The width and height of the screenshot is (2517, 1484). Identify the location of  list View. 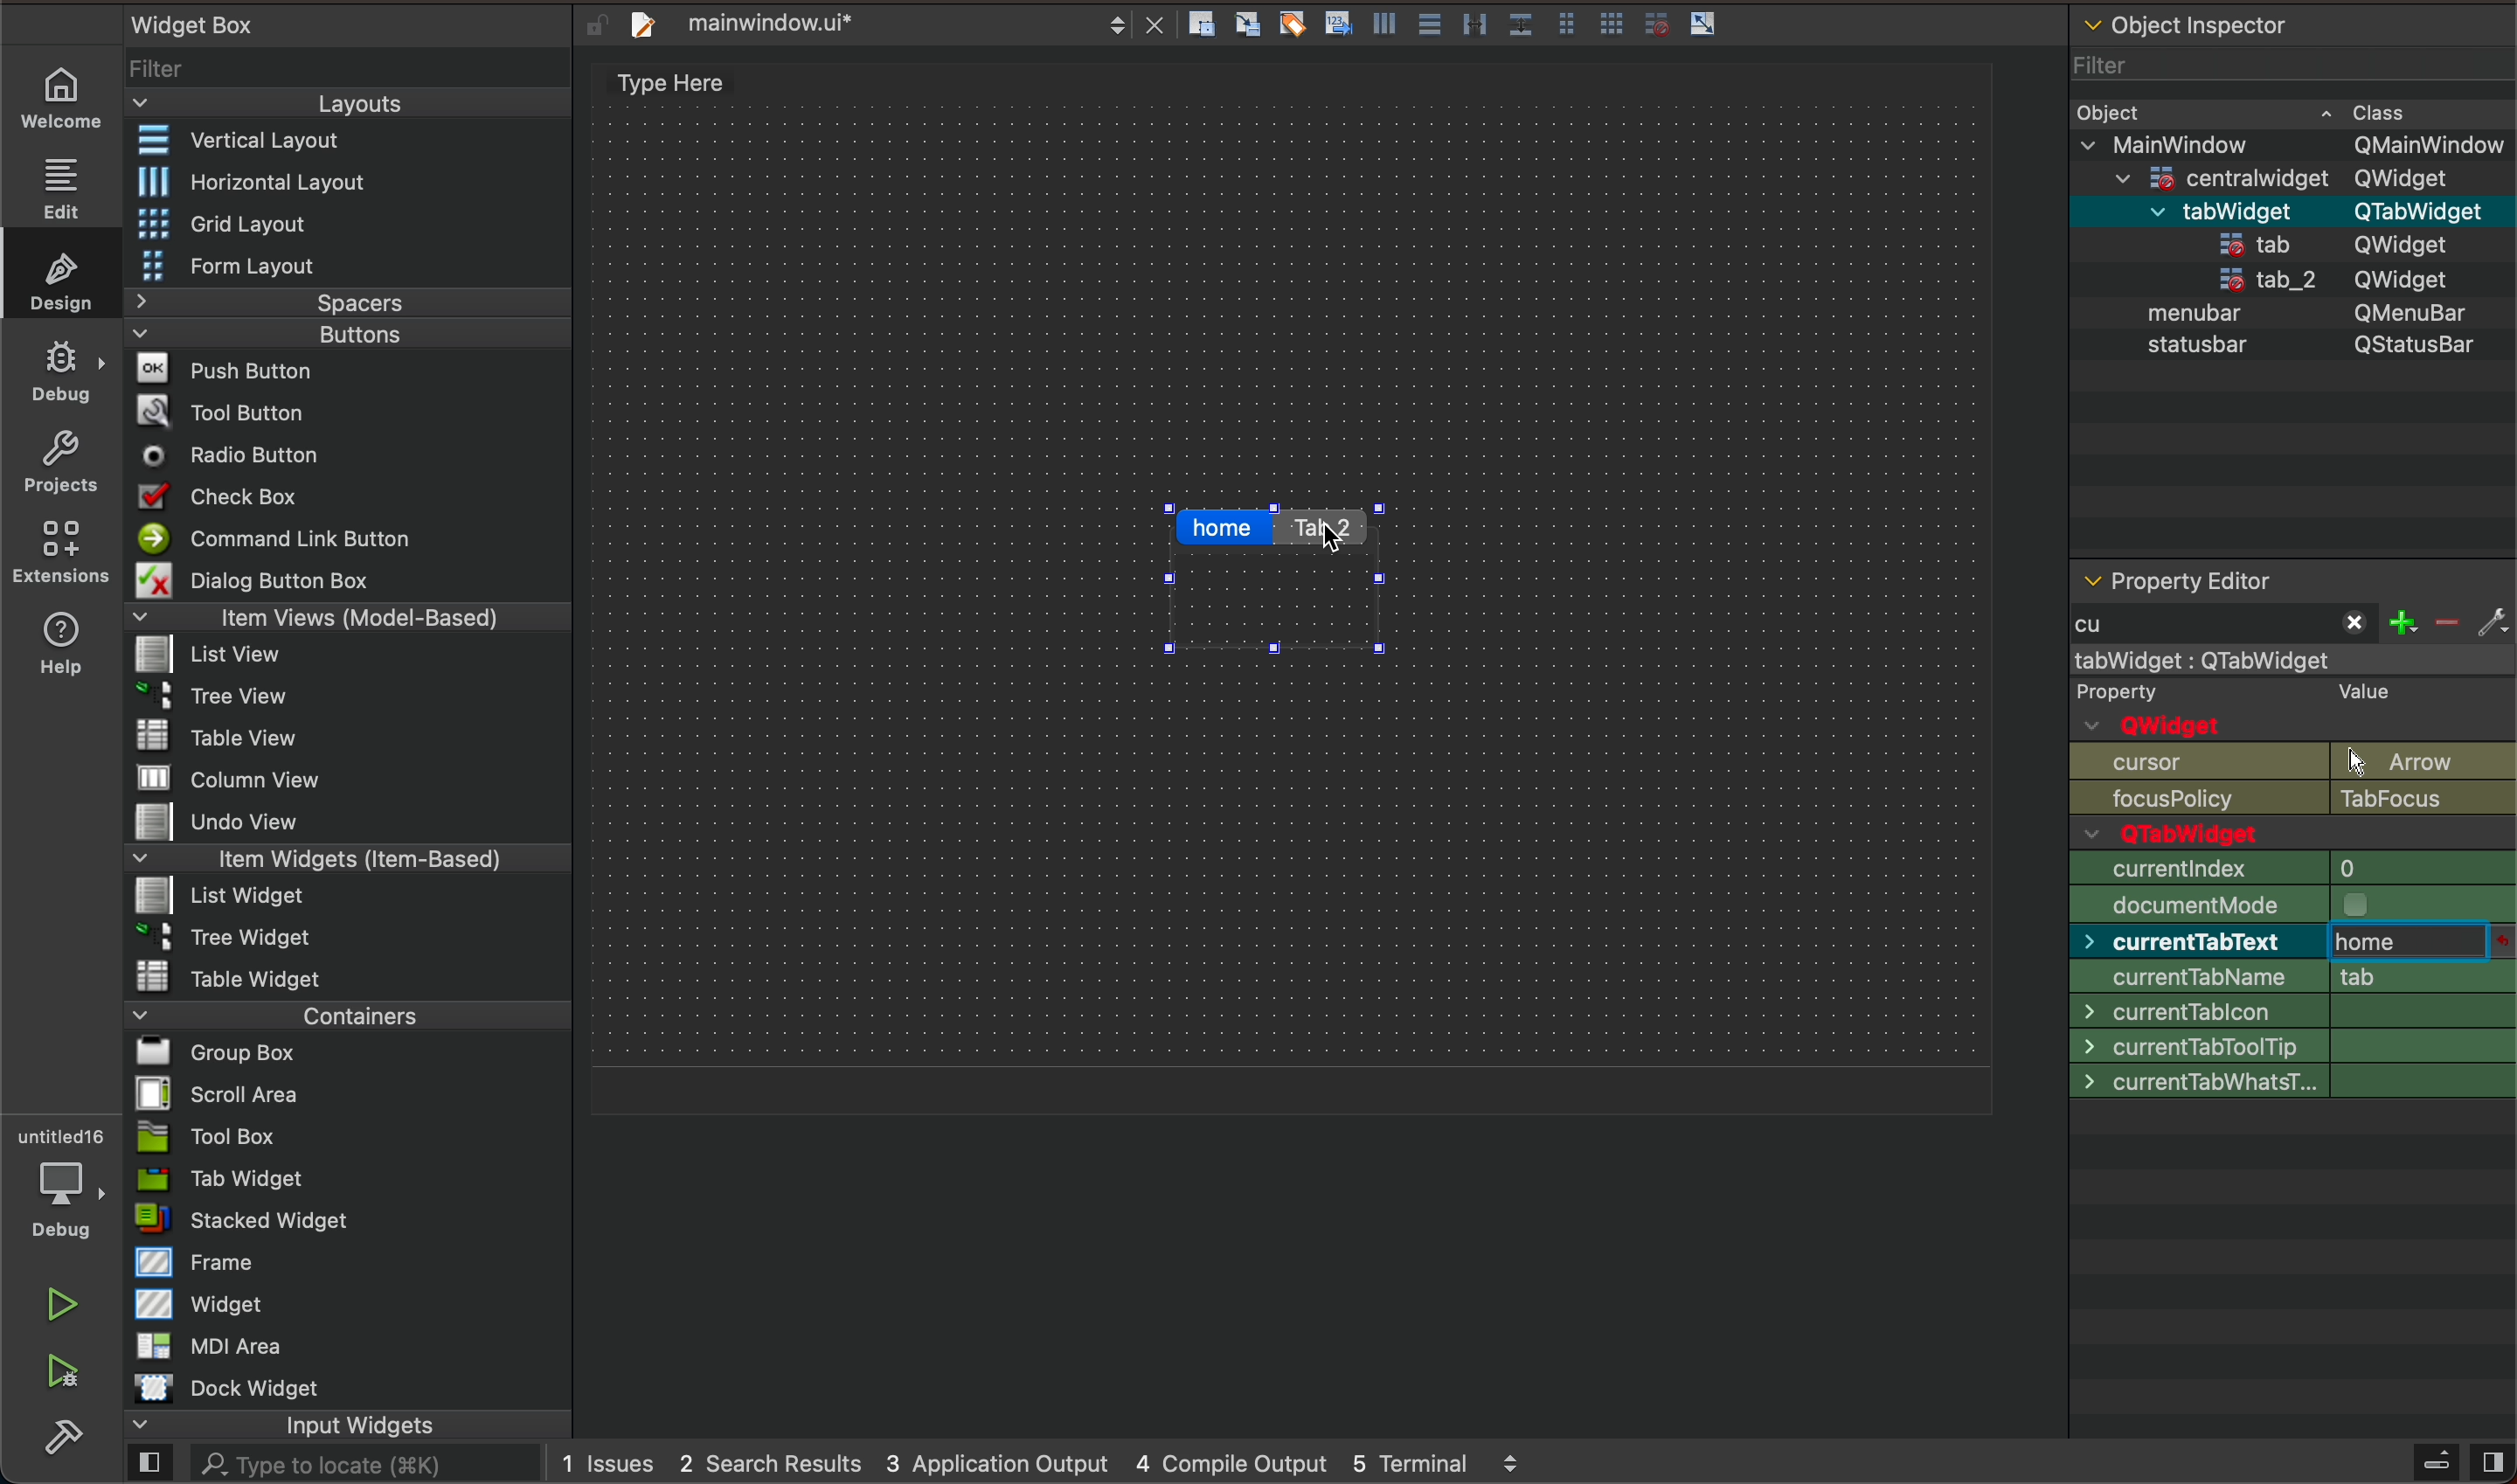
(210, 655).